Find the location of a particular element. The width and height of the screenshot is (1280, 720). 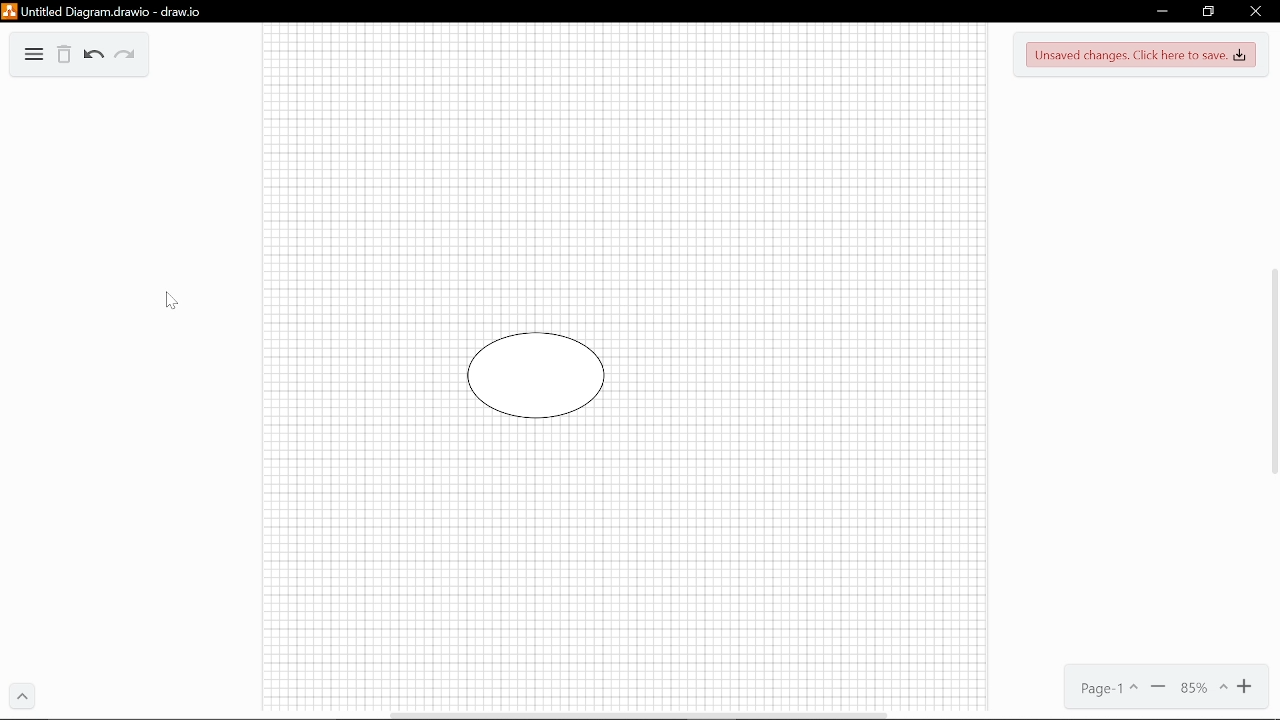

Circle shape is located at coordinates (538, 376).